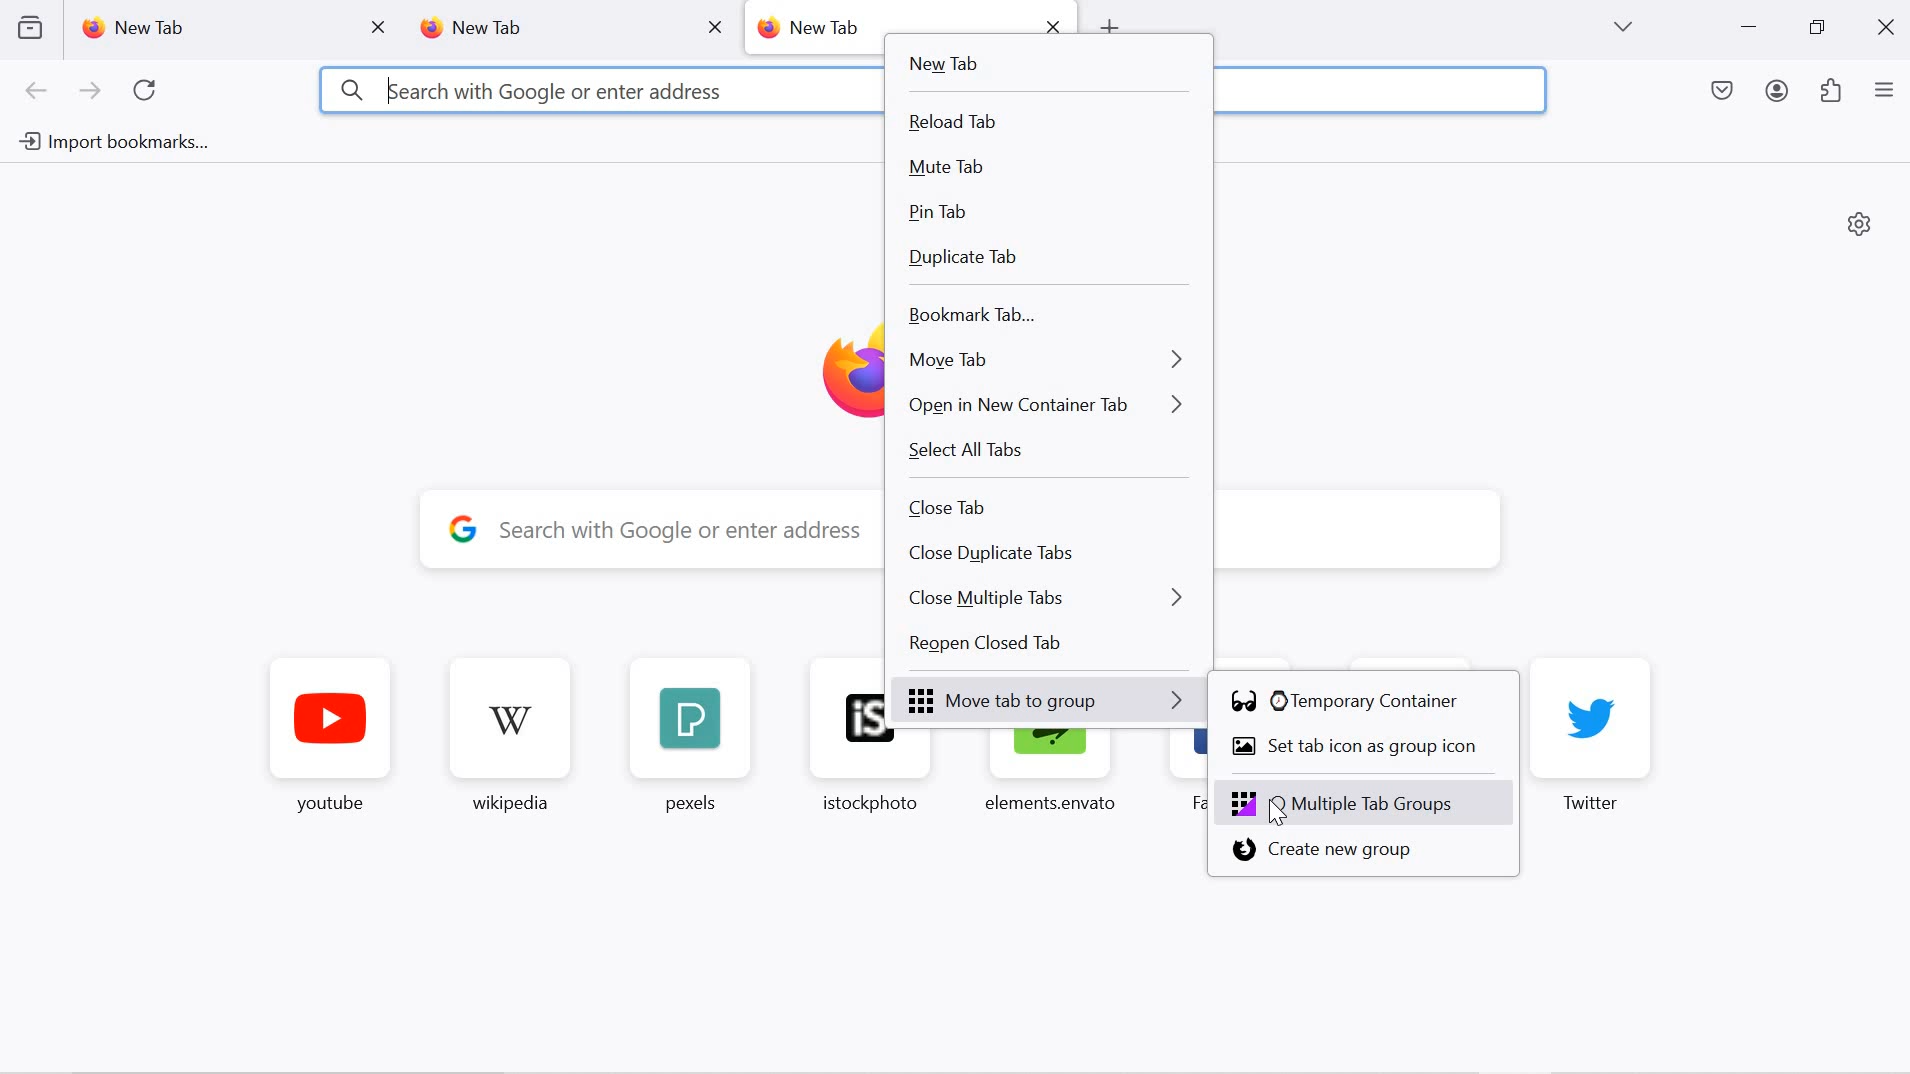 The height and width of the screenshot is (1074, 1910). Describe the element at coordinates (1889, 25) in the screenshot. I see `close` at that location.